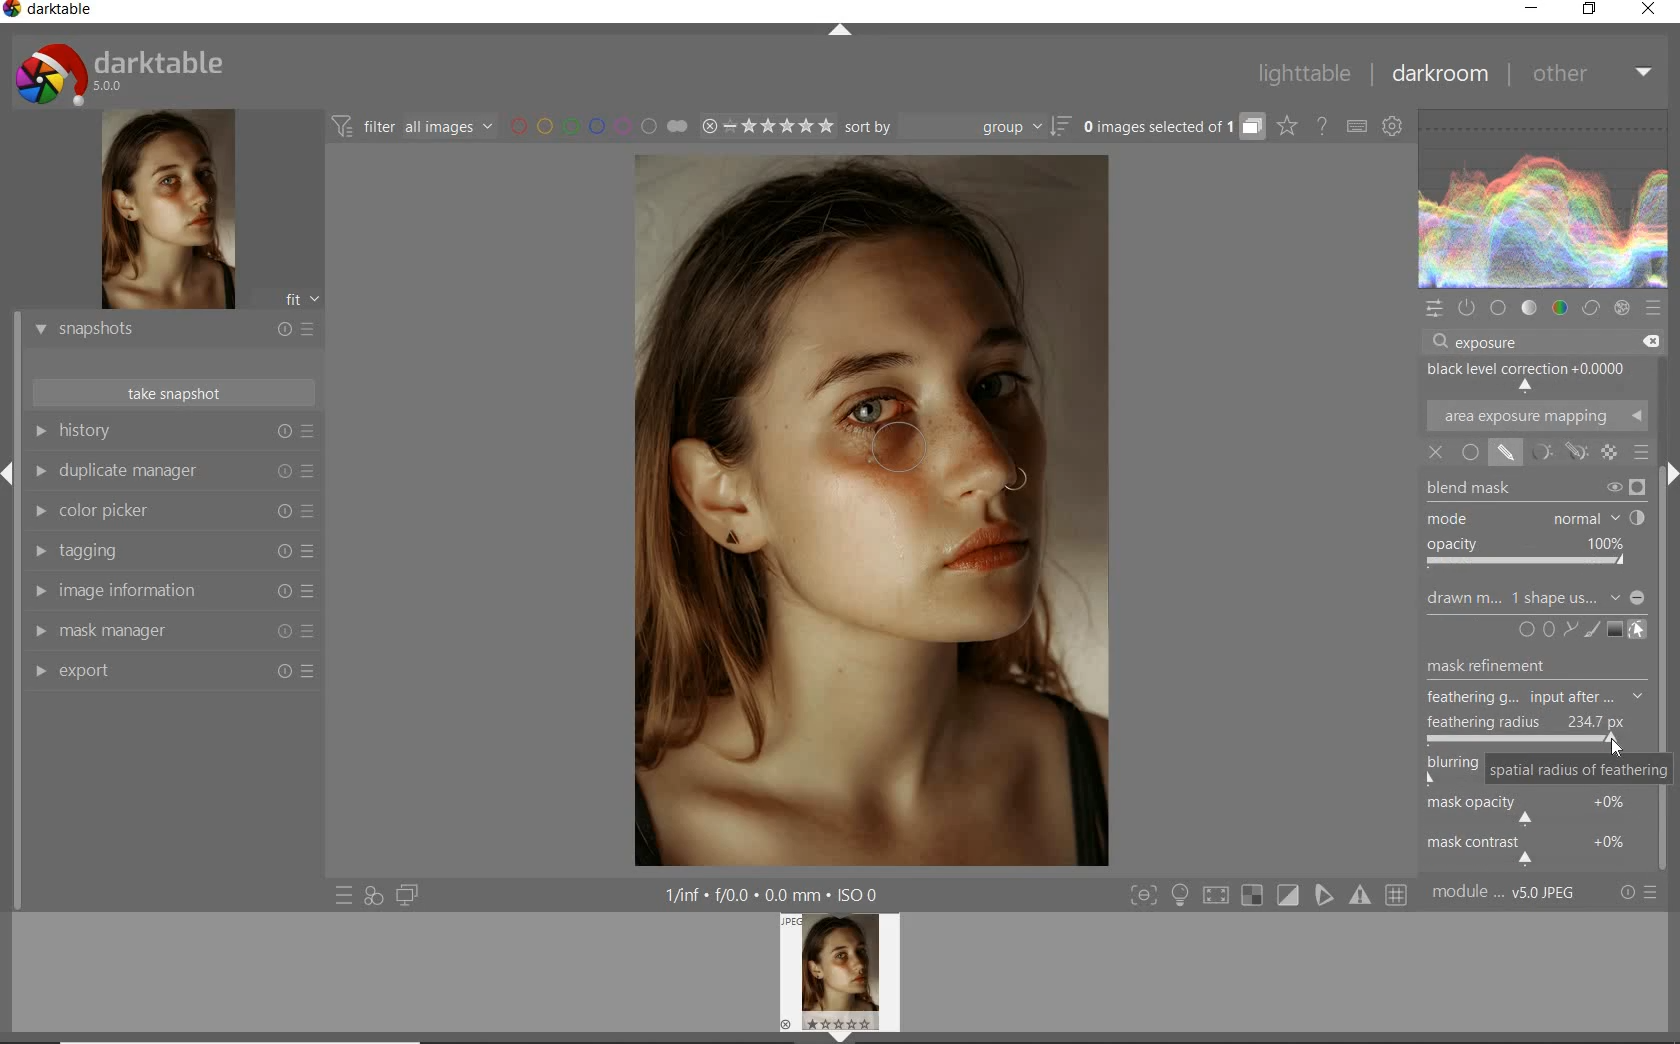 Image resolution: width=1680 pixels, height=1044 pixels. I want to click on FEATHERING G...input after, so click(1535, 698).